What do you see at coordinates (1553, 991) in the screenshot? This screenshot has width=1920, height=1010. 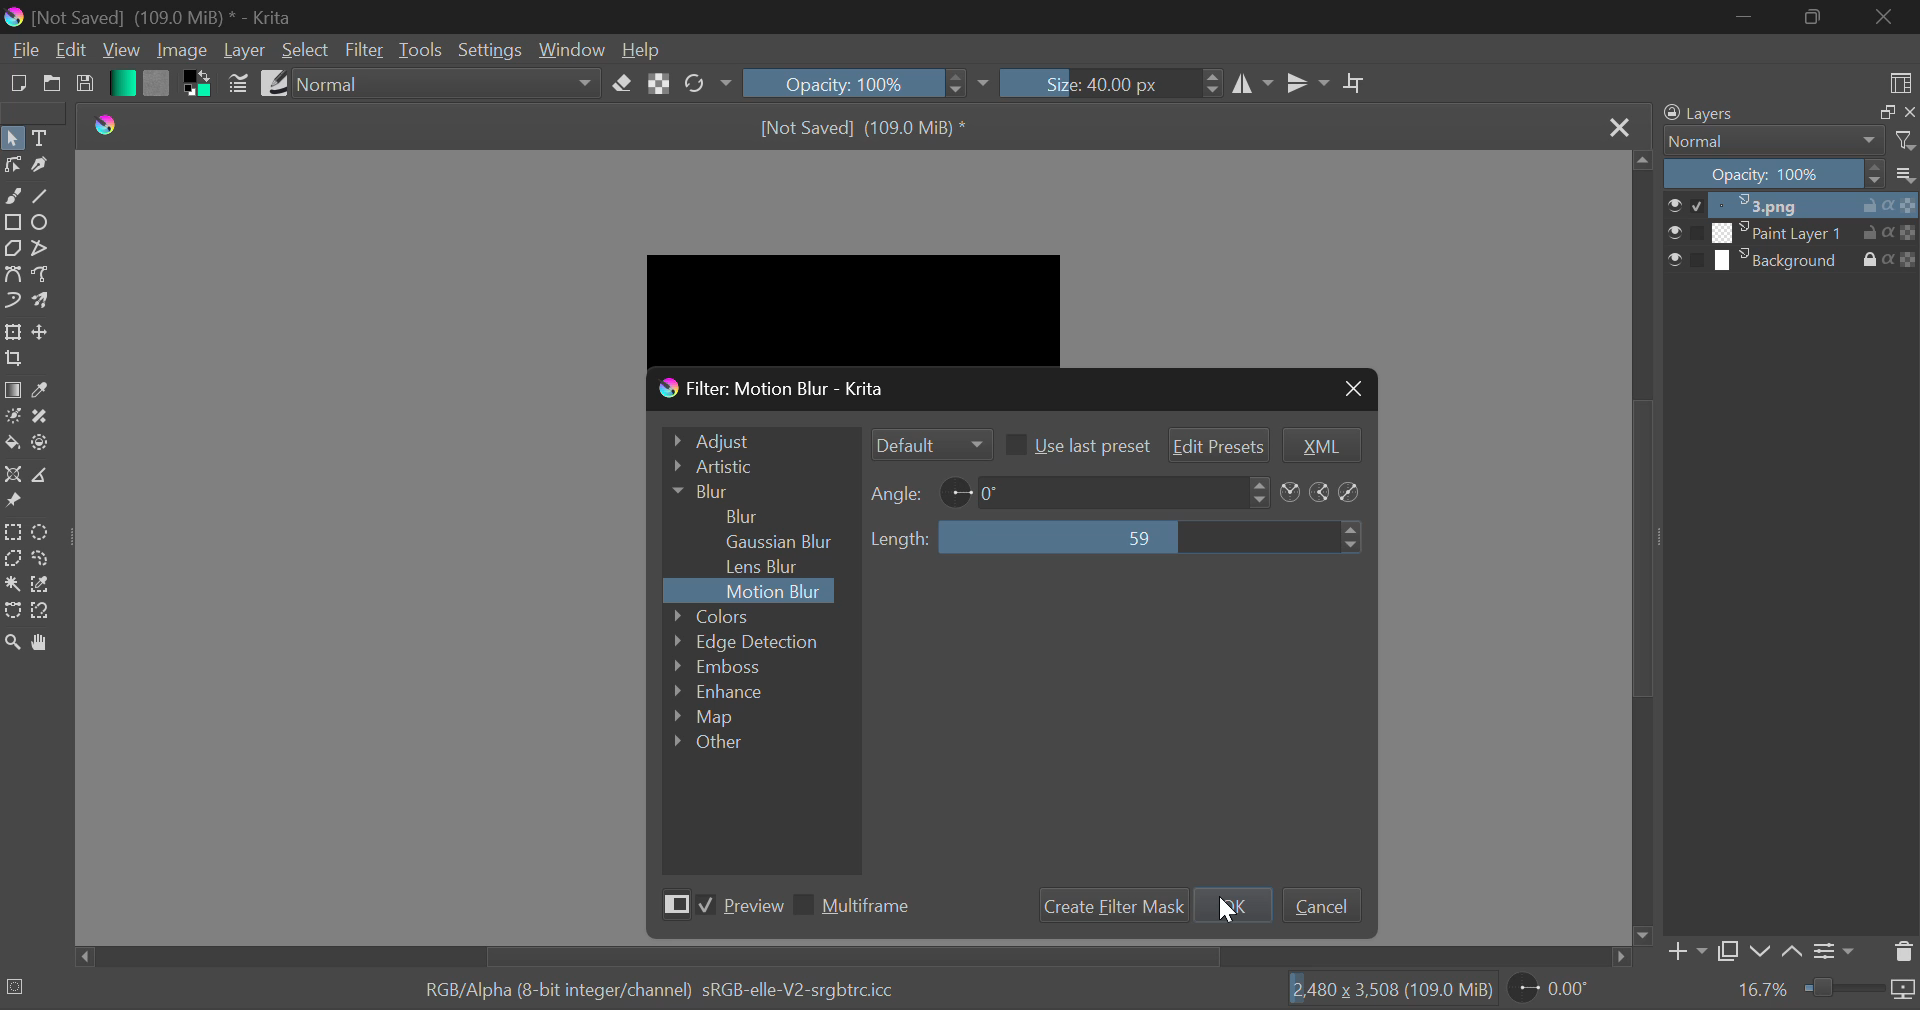 I see `0.00` at bounding box center [1553, 991].